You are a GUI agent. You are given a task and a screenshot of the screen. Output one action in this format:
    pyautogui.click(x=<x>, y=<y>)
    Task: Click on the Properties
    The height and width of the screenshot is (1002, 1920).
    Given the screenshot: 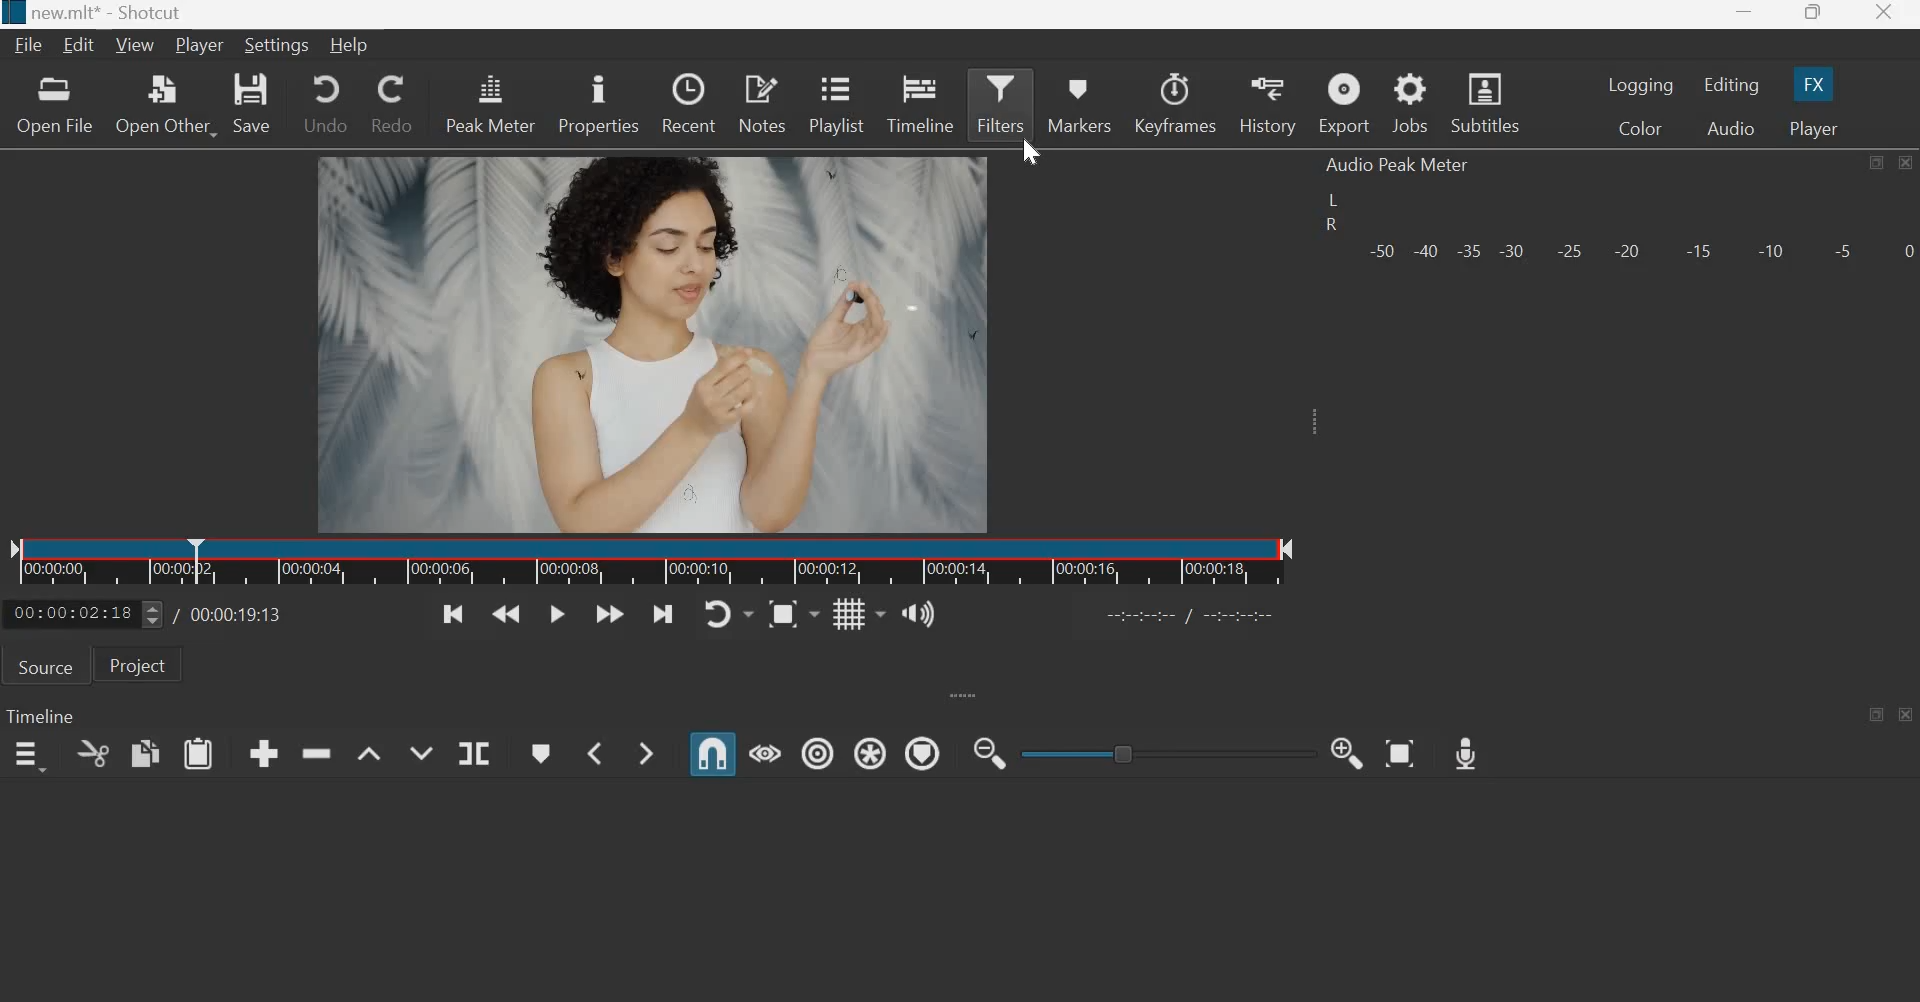 What is the action you would take?
    pyautogui.click(x=598, y=101)
    